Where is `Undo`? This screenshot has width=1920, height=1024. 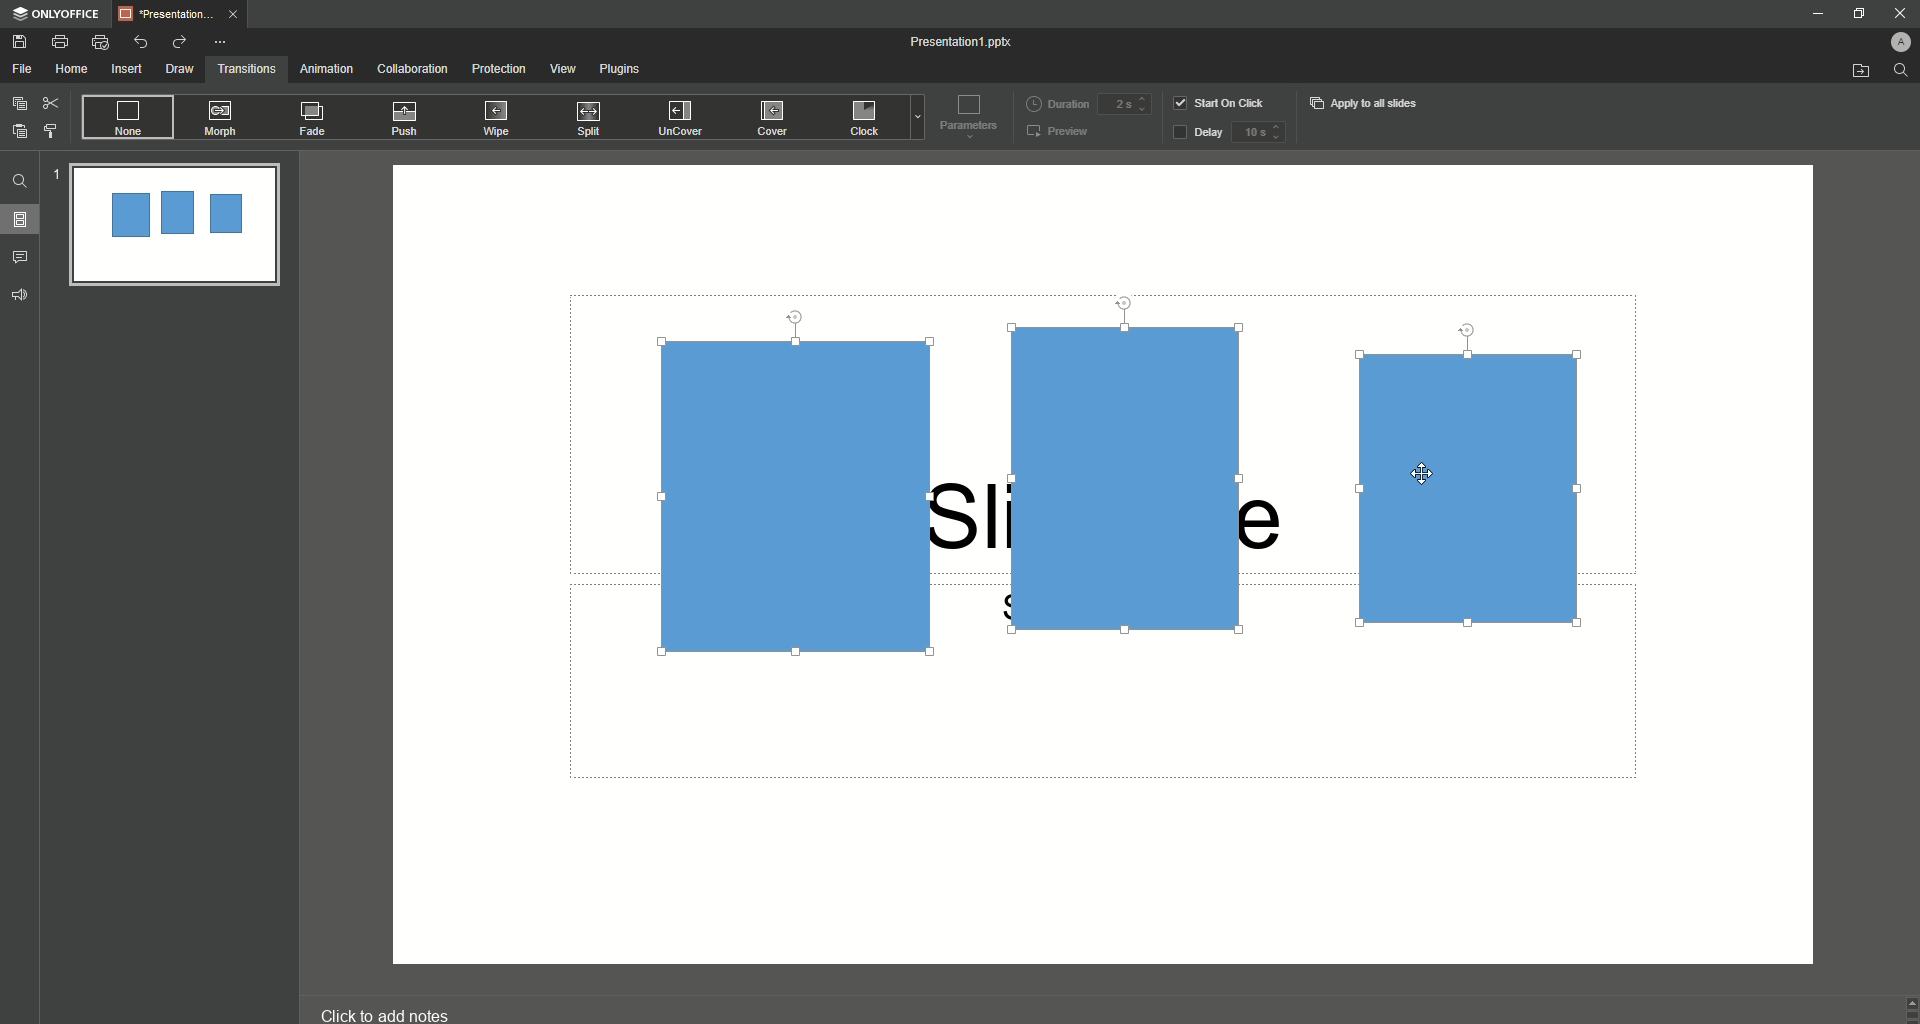 Undo is located at coordinates (142, 41).